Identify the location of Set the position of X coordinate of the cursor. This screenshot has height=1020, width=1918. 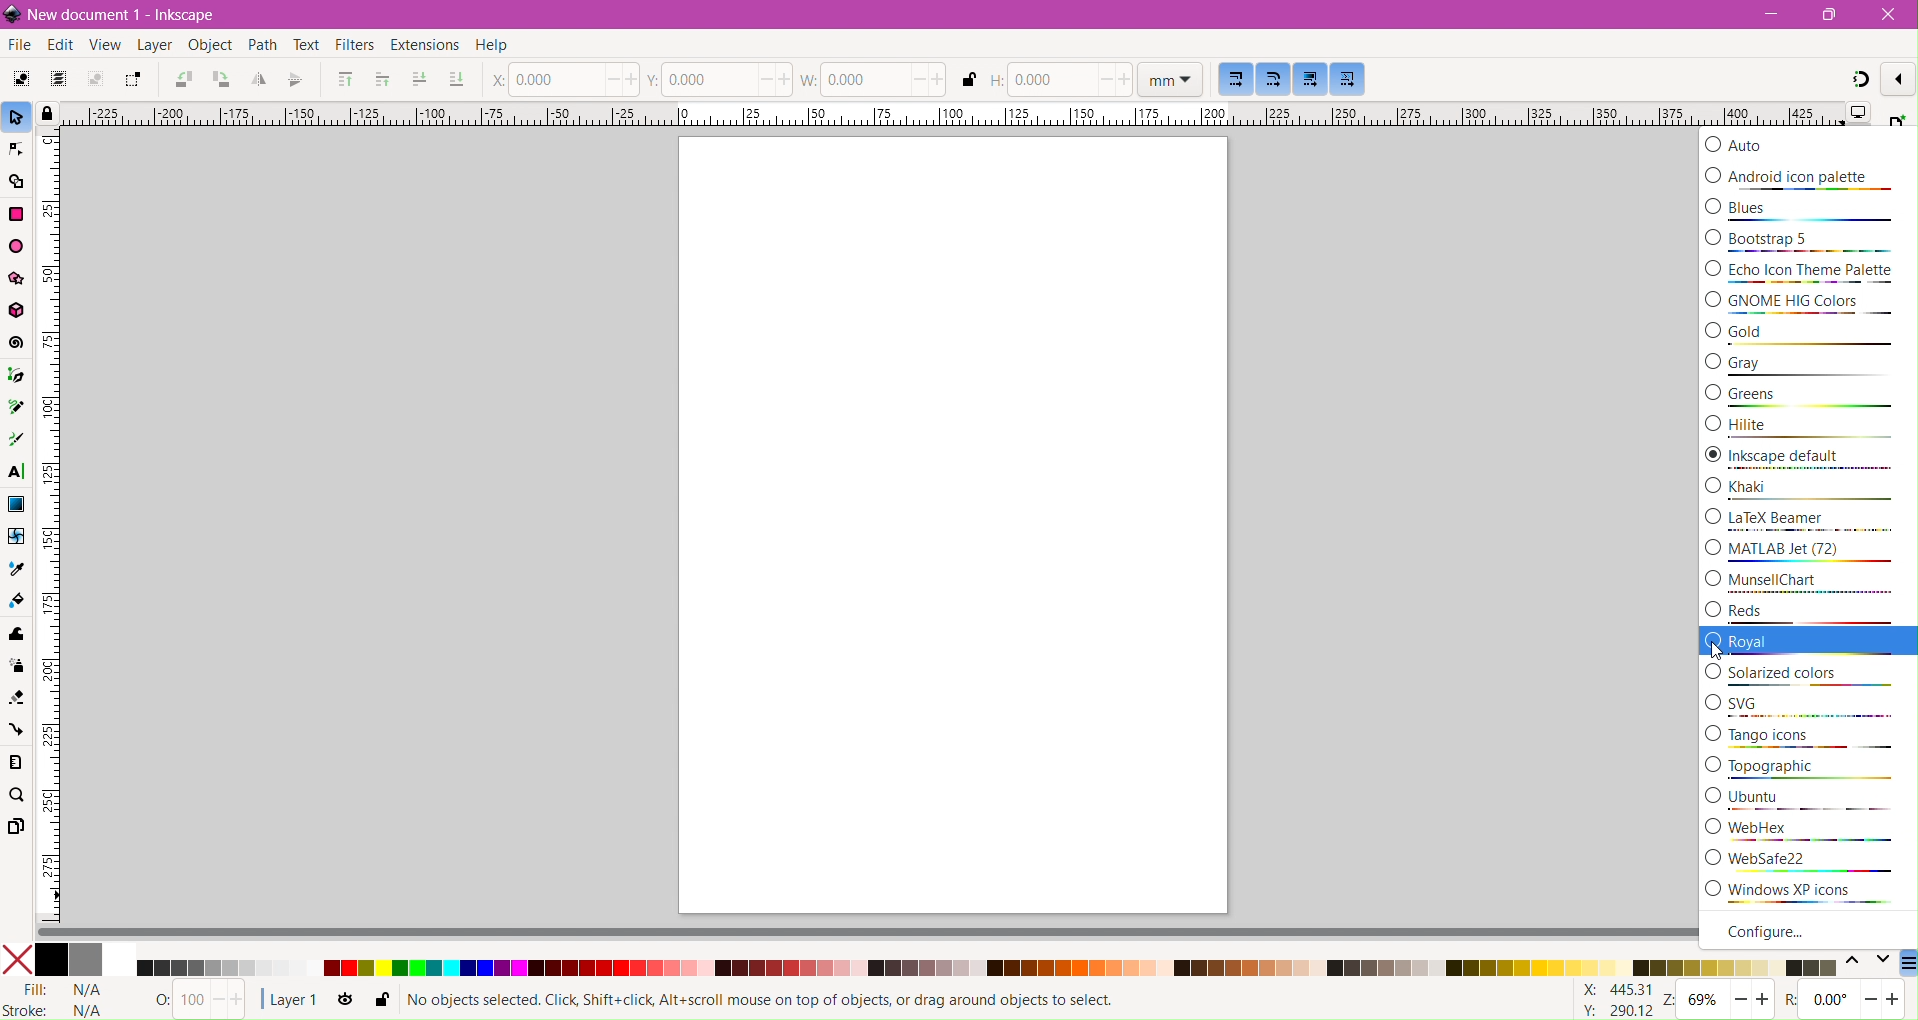
(562, 78).